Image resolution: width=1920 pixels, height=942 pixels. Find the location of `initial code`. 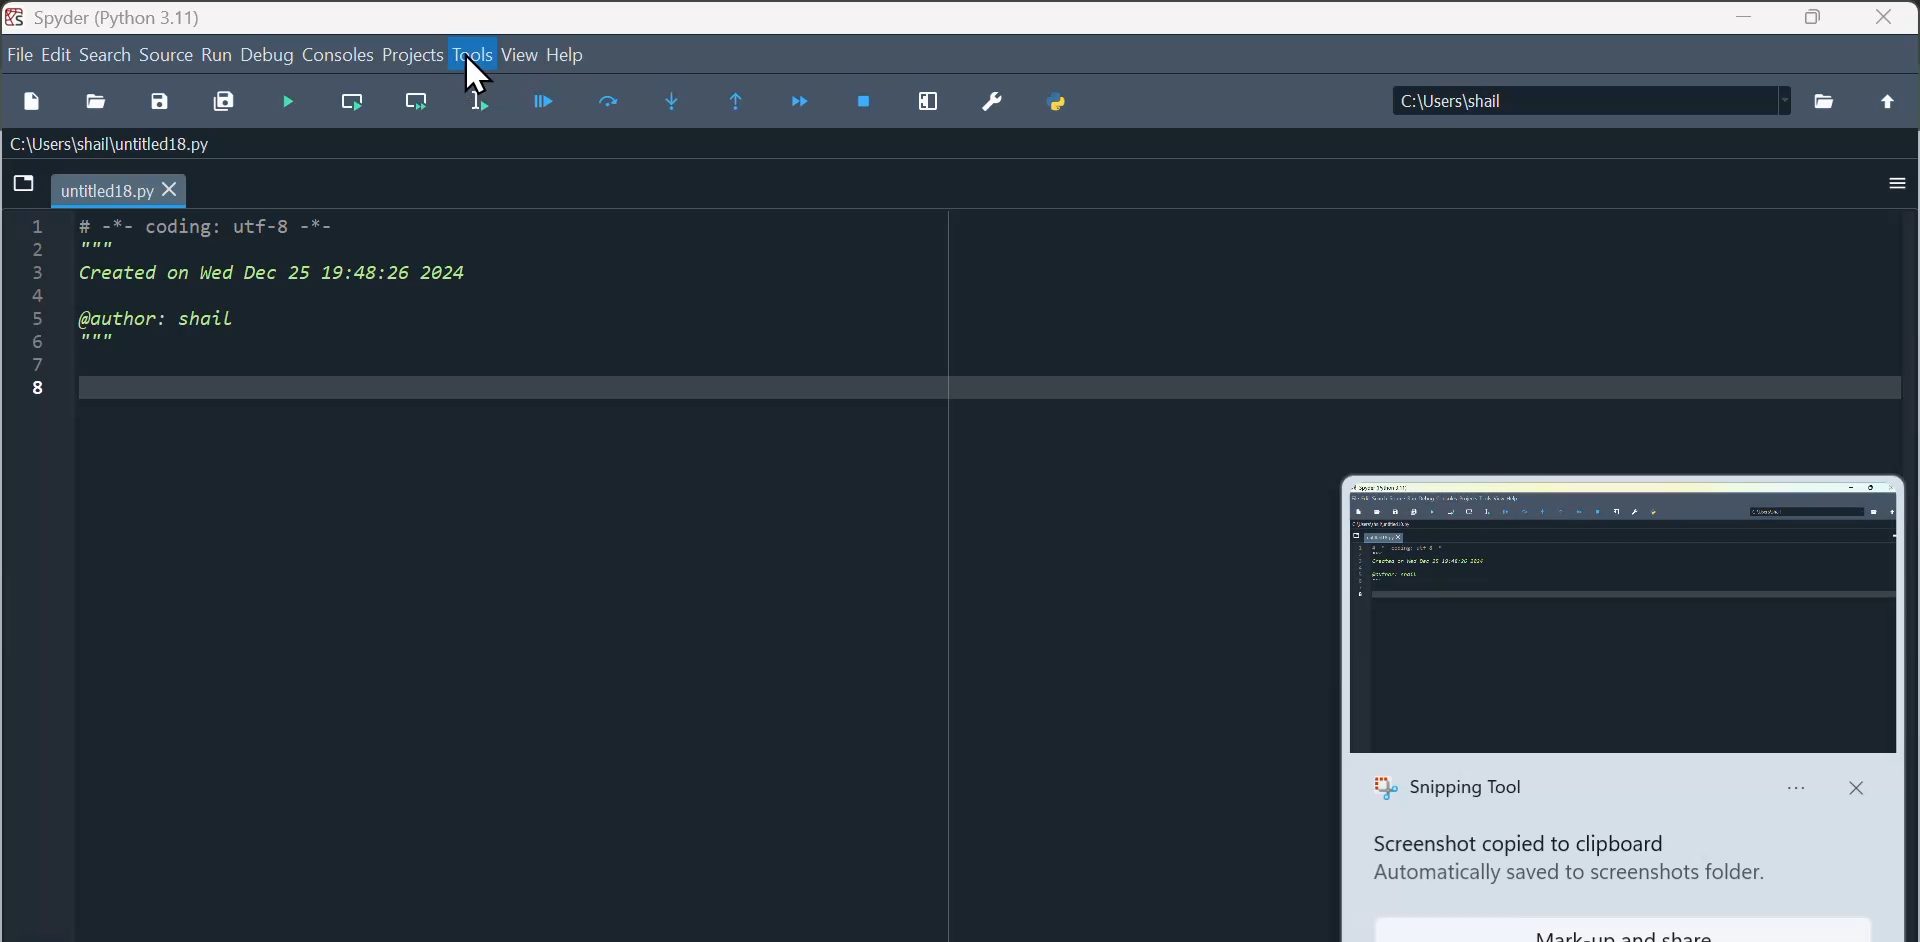

initial code is located at coordinates (281, 310).